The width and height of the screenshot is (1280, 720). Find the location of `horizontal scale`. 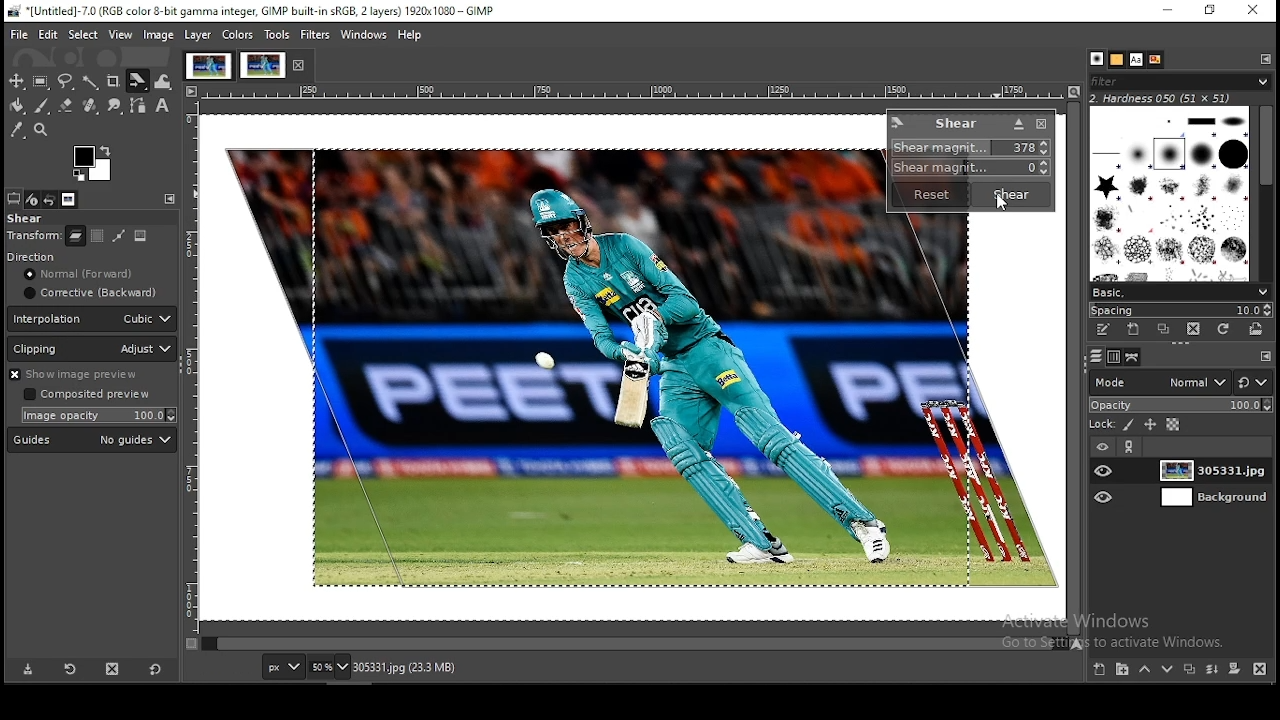

horizontal scale is located at coordinates (632, 93).